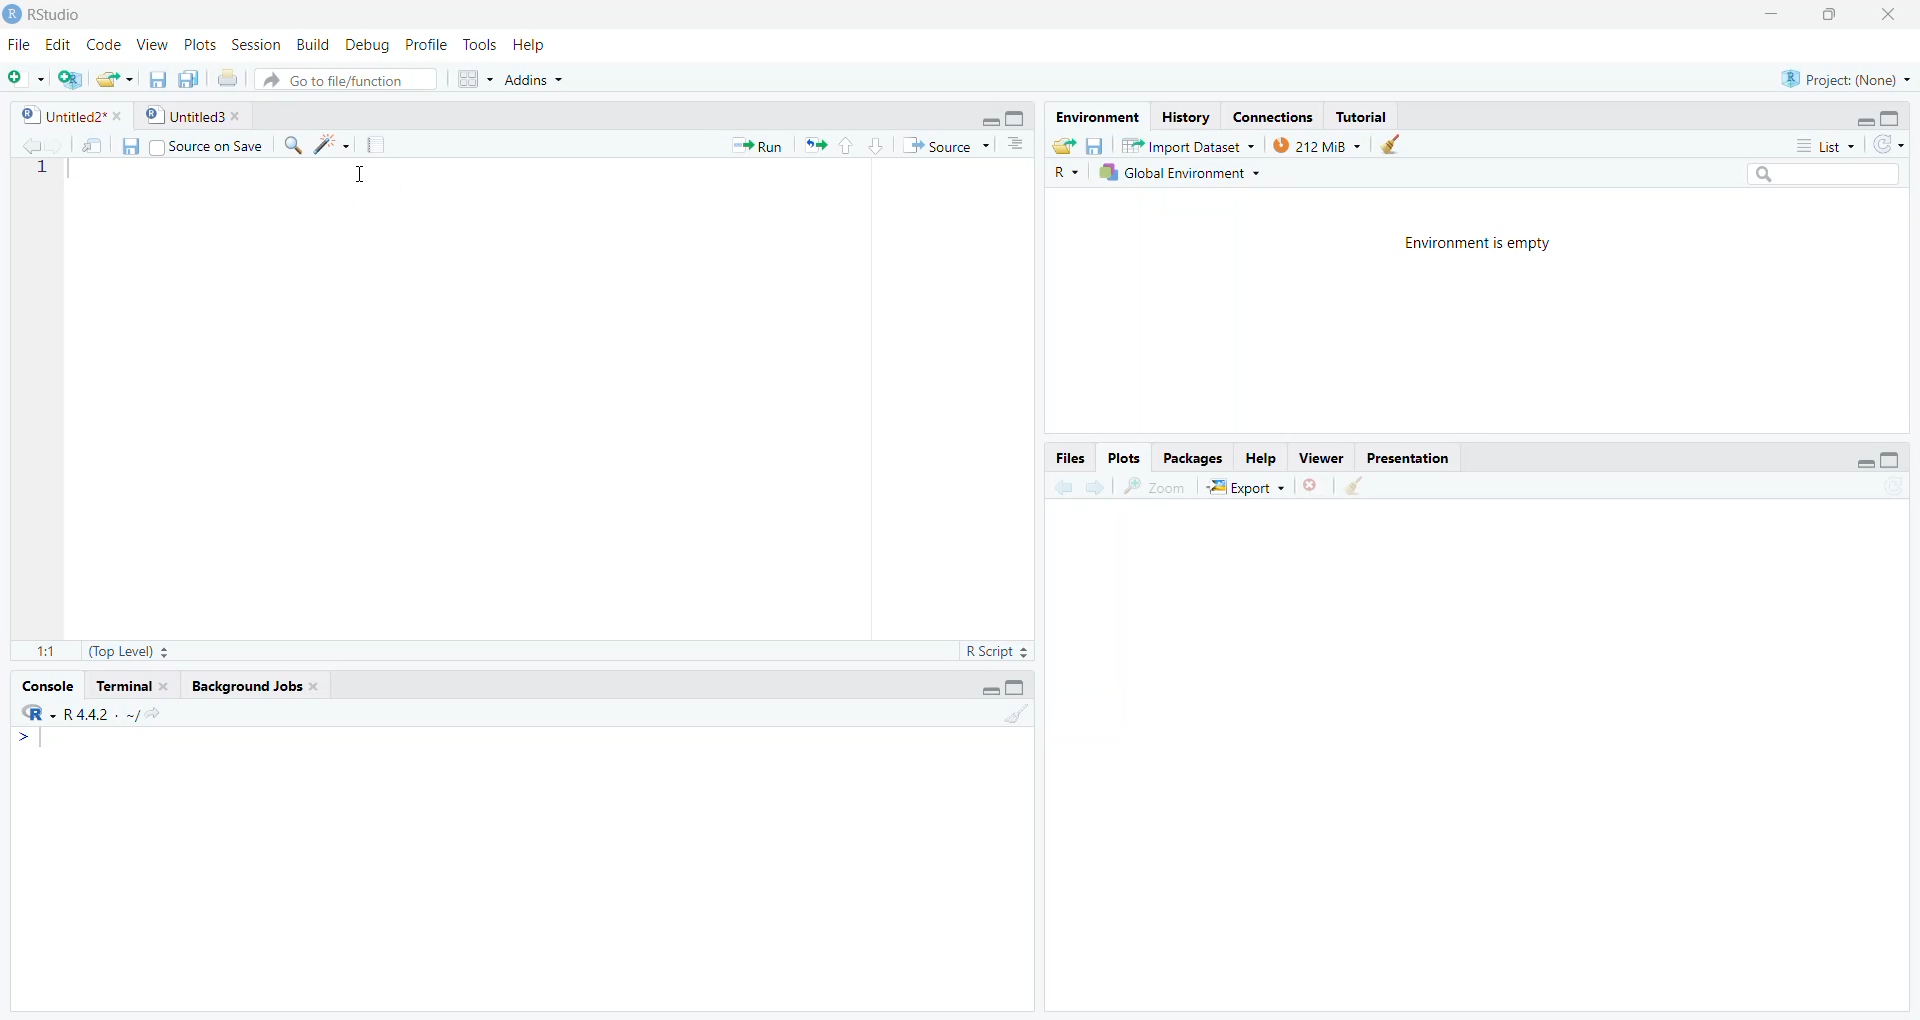  What do you see at coordinates (1852, 119) in the screenshot?
I see `minimize` at bounding box center [1852, 119].